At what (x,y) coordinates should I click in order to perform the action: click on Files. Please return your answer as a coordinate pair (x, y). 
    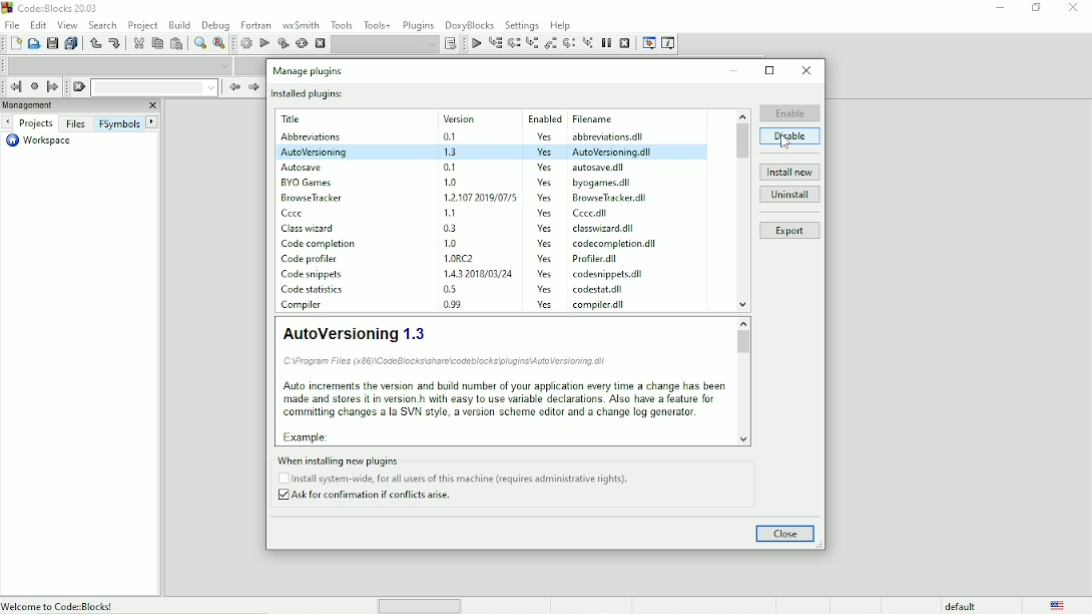
    Looking at the image, I should click on (75, 123).